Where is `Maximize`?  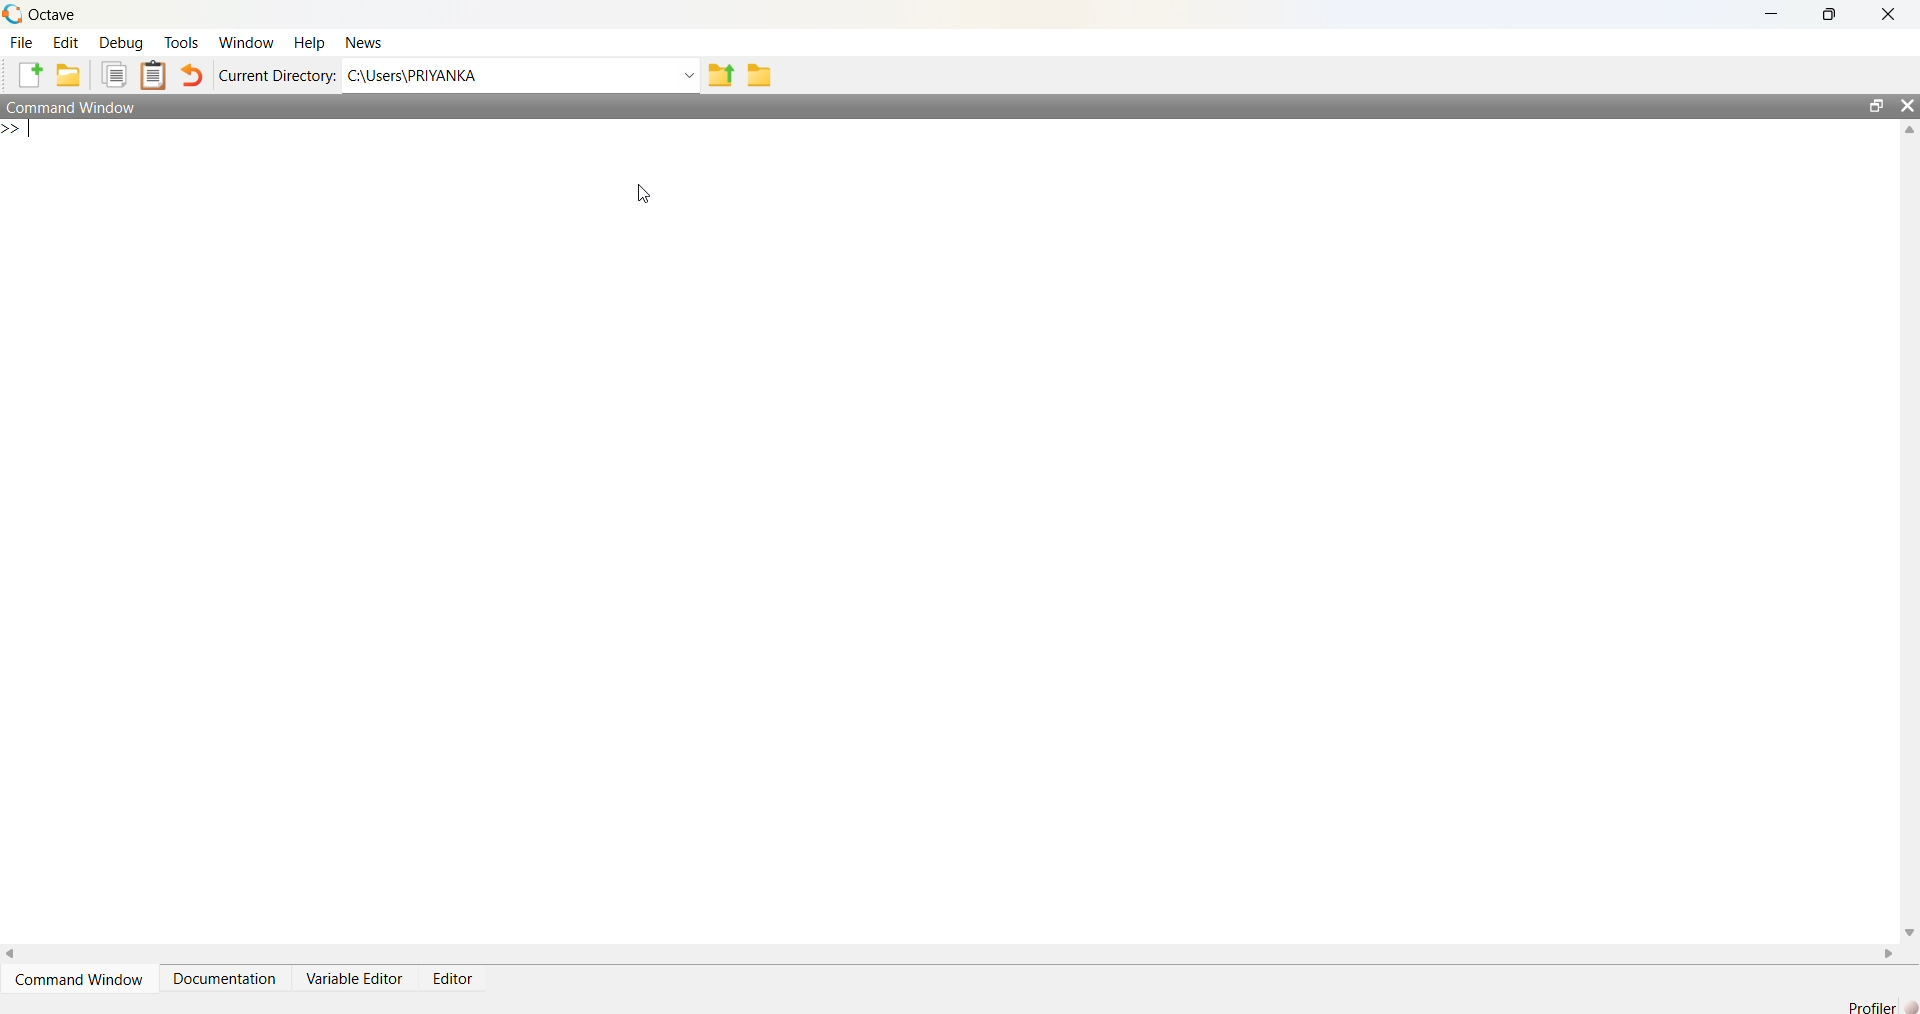 Maximize is located at coordinates (1825, 14).